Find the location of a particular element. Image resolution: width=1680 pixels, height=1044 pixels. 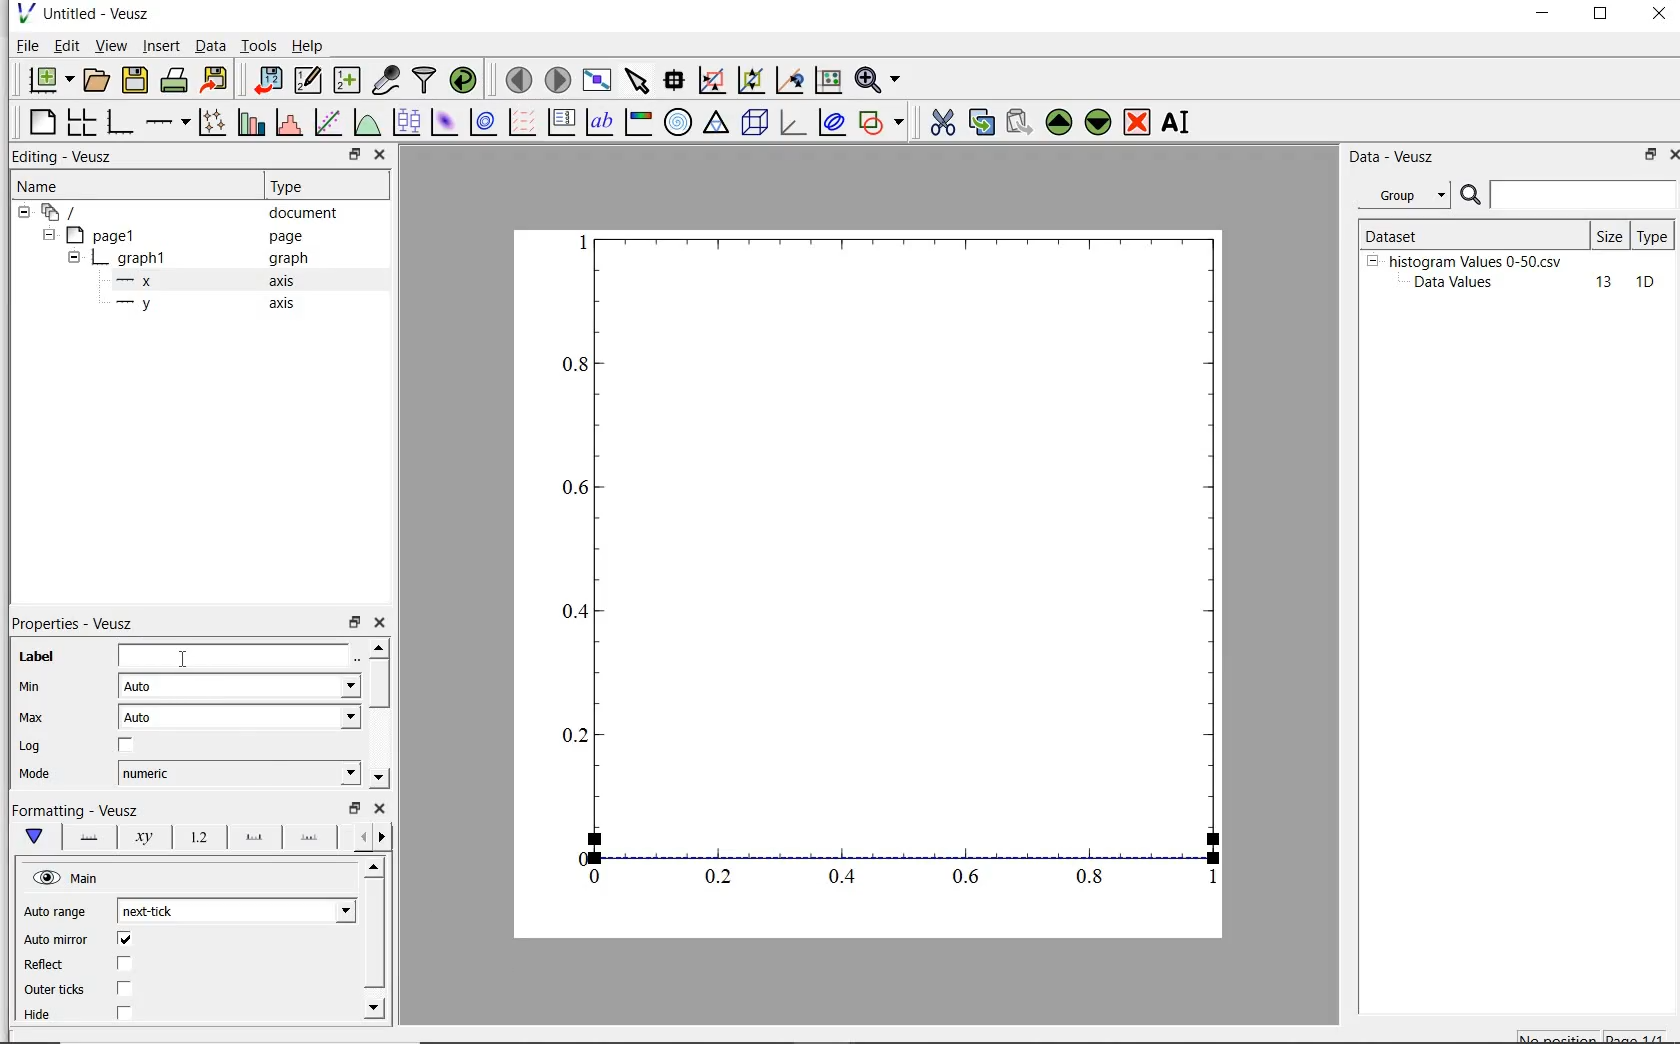

Untitled - Veusz is located at coordinates (101, 13).